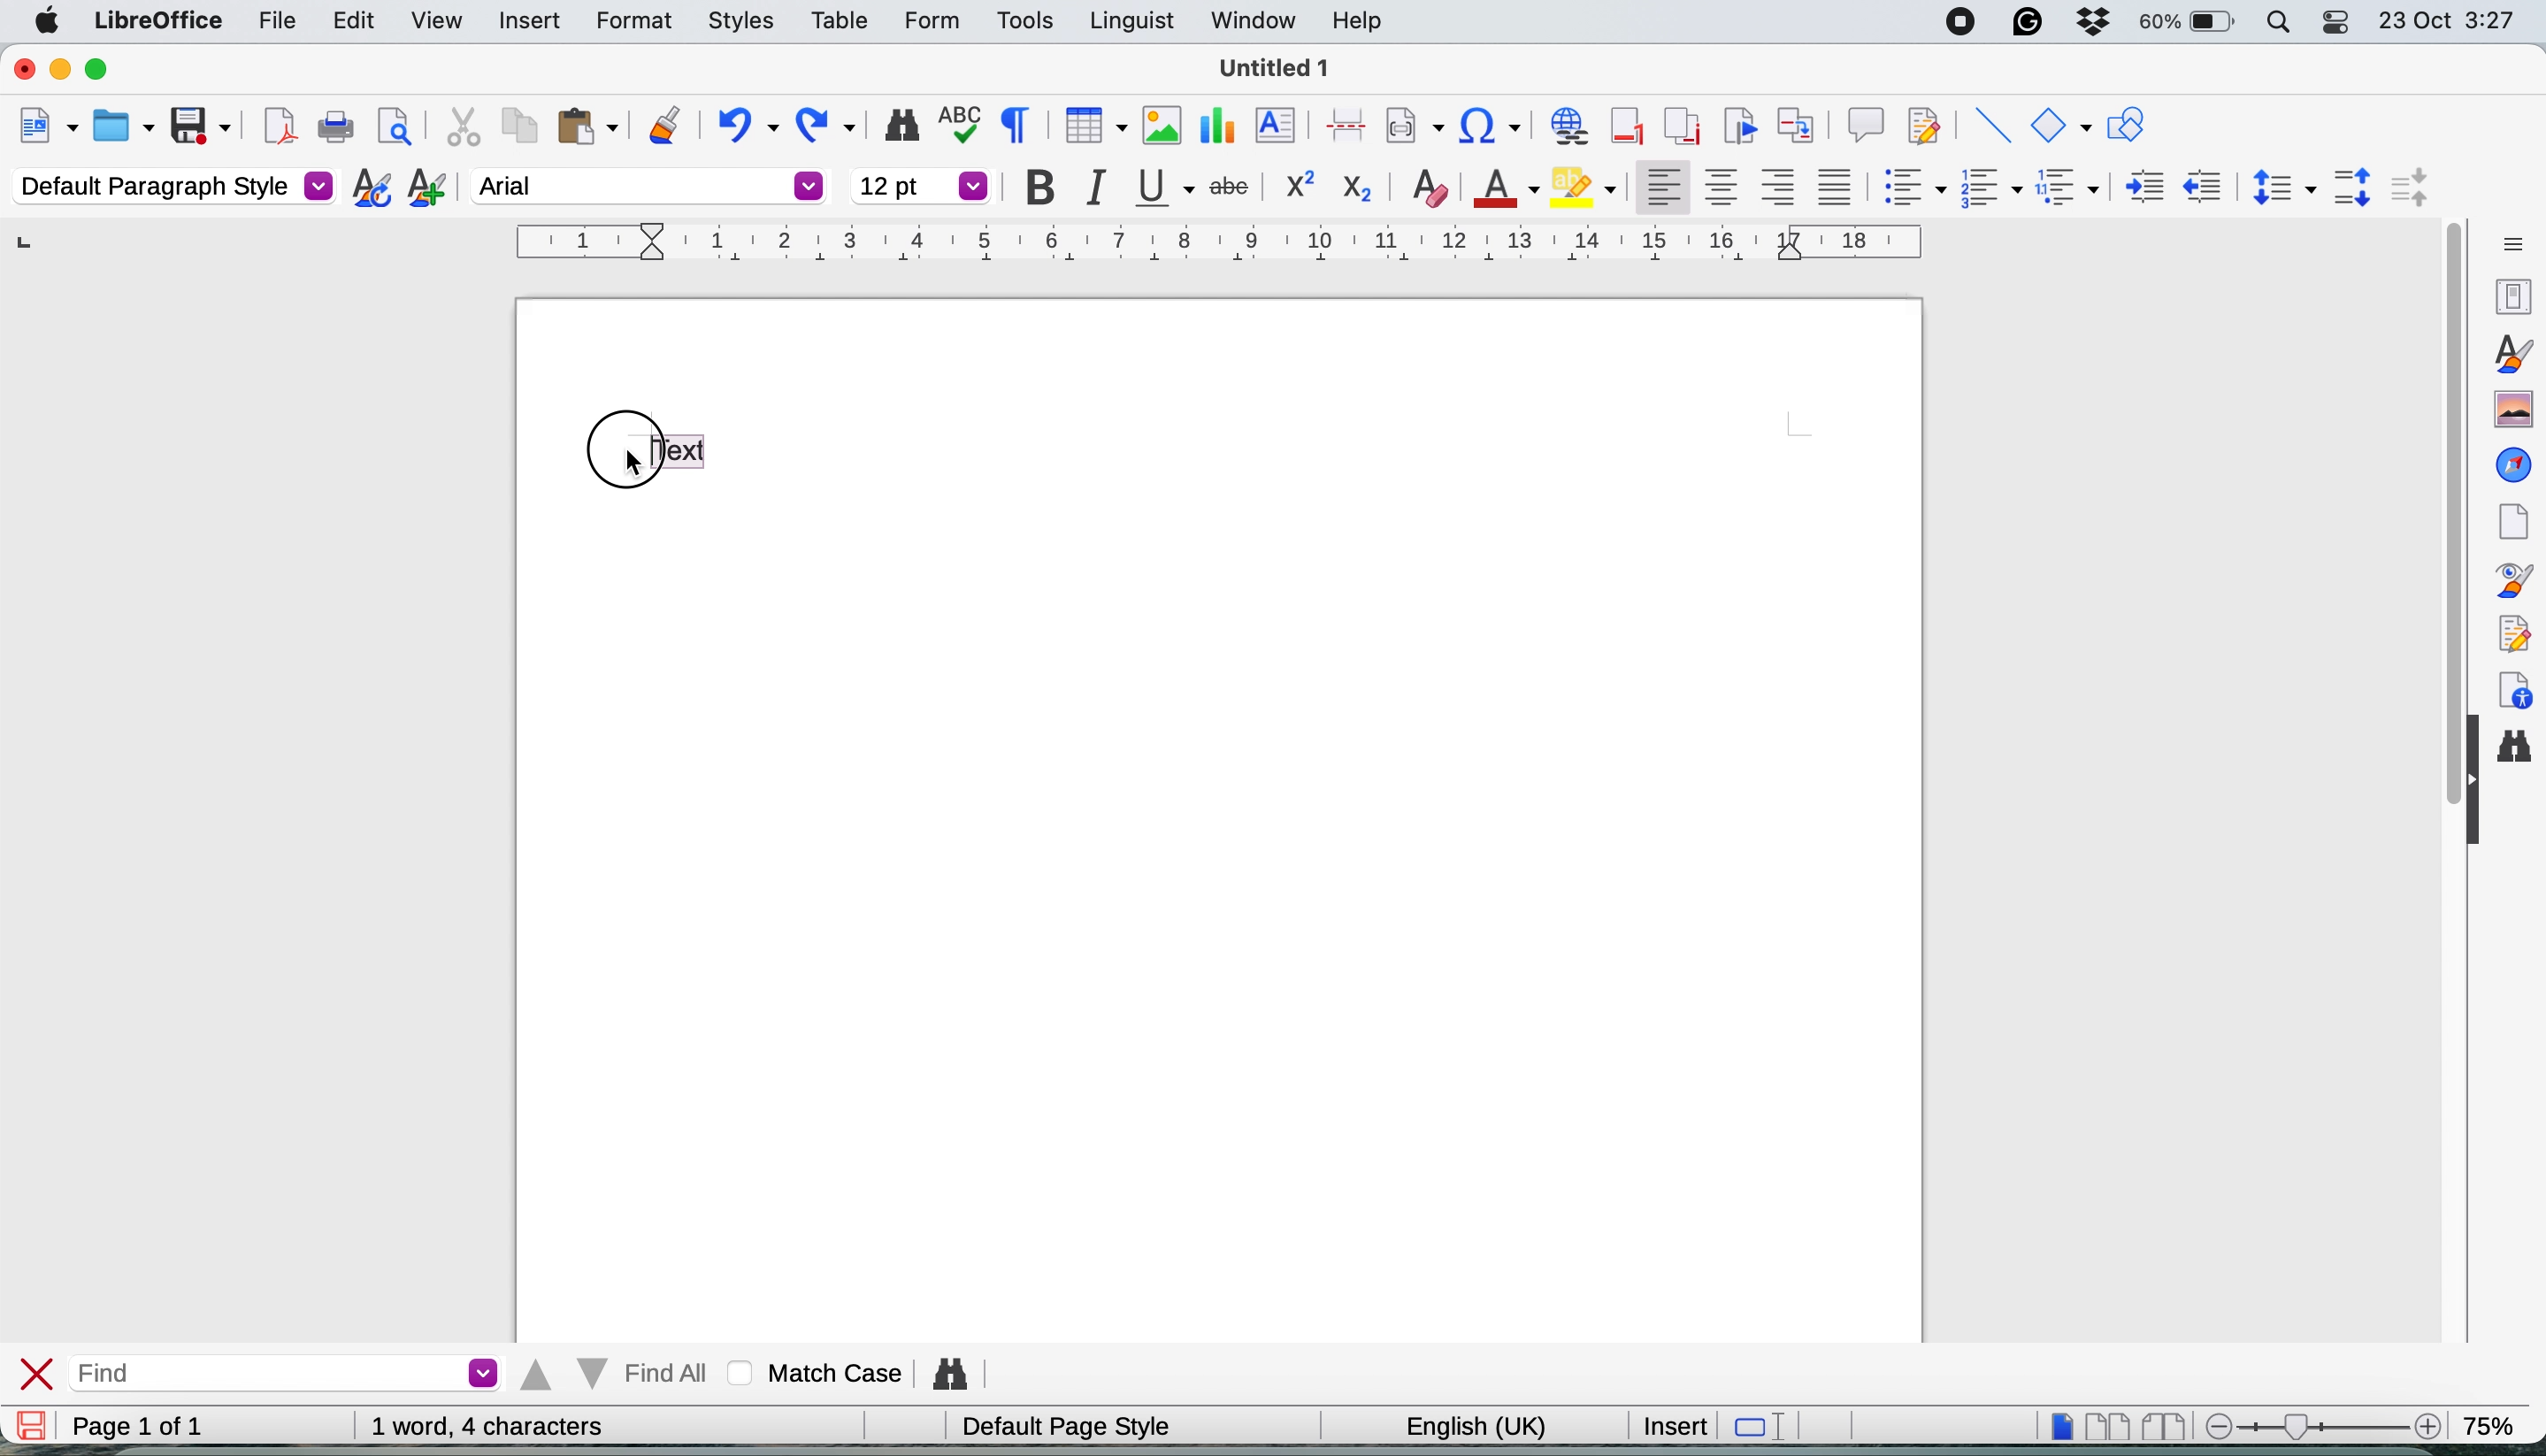 Image resolution: width=2546 pixels, height=1456 pixels. What do you see at coordinates (2499, 1423) in the screenshot?
I see `zoom factor` at bounding box center [2499, 1423].